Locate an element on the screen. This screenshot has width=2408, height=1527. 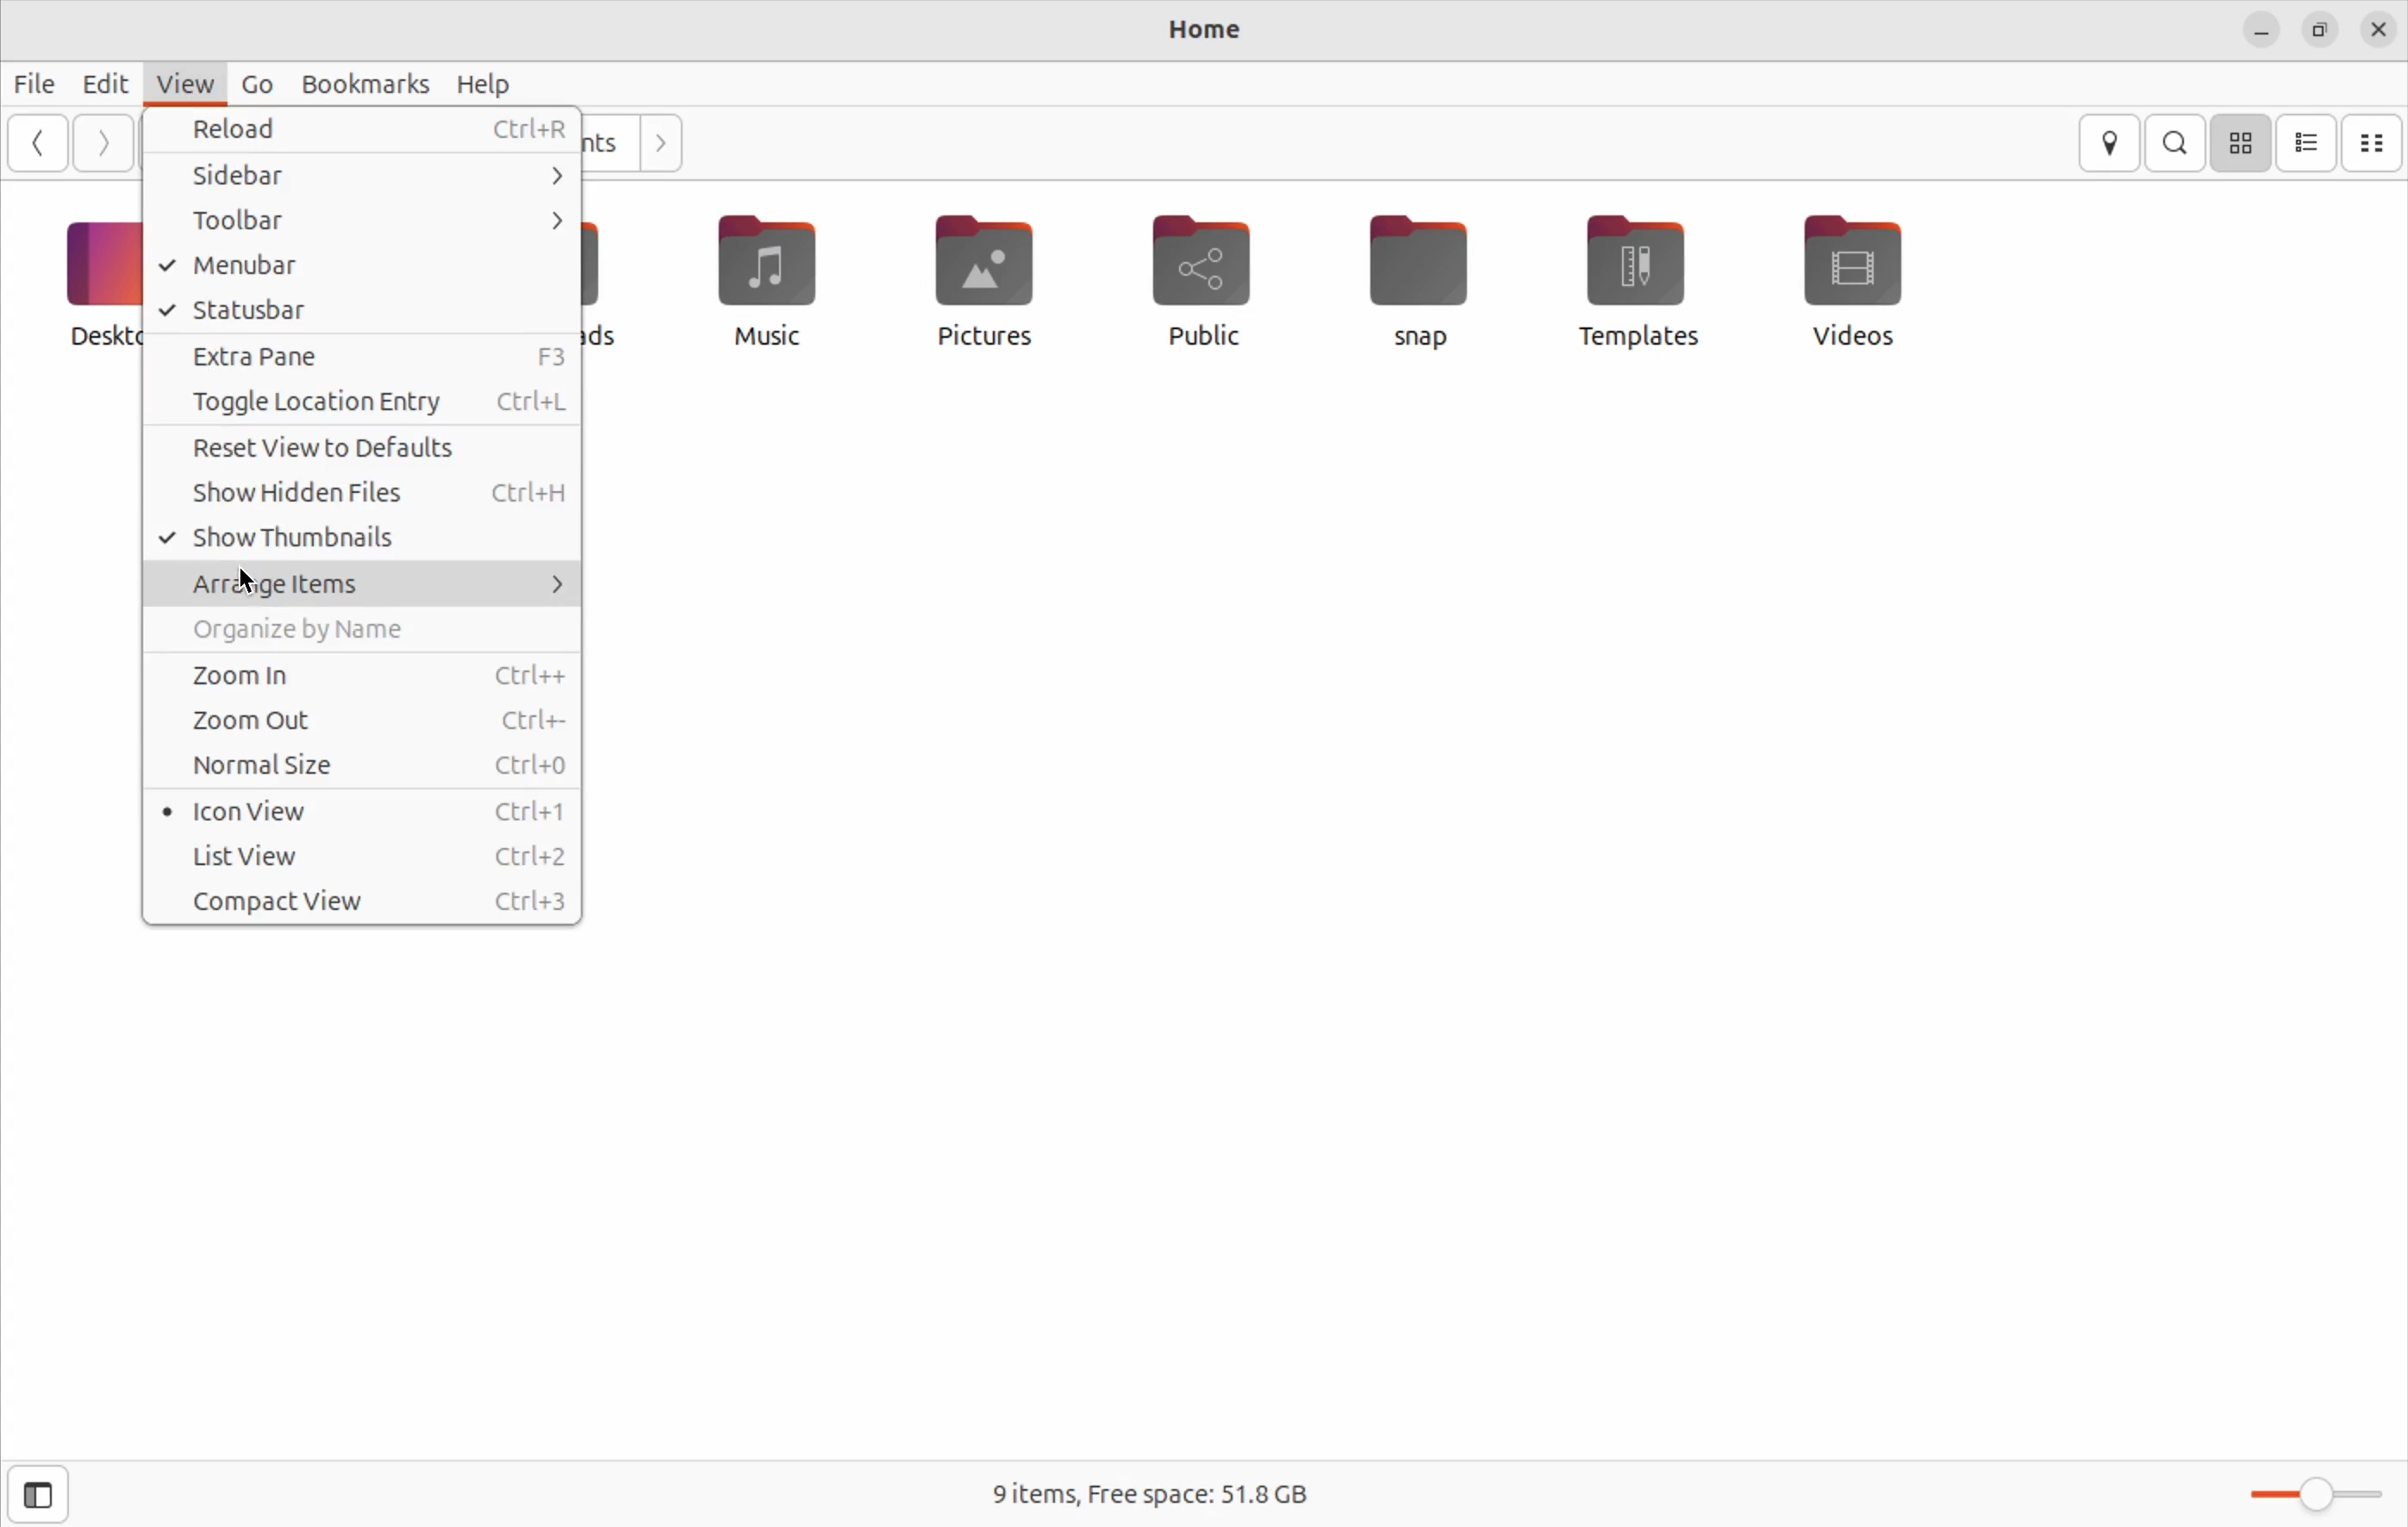
toolbar is located at coordinates (365, 221).